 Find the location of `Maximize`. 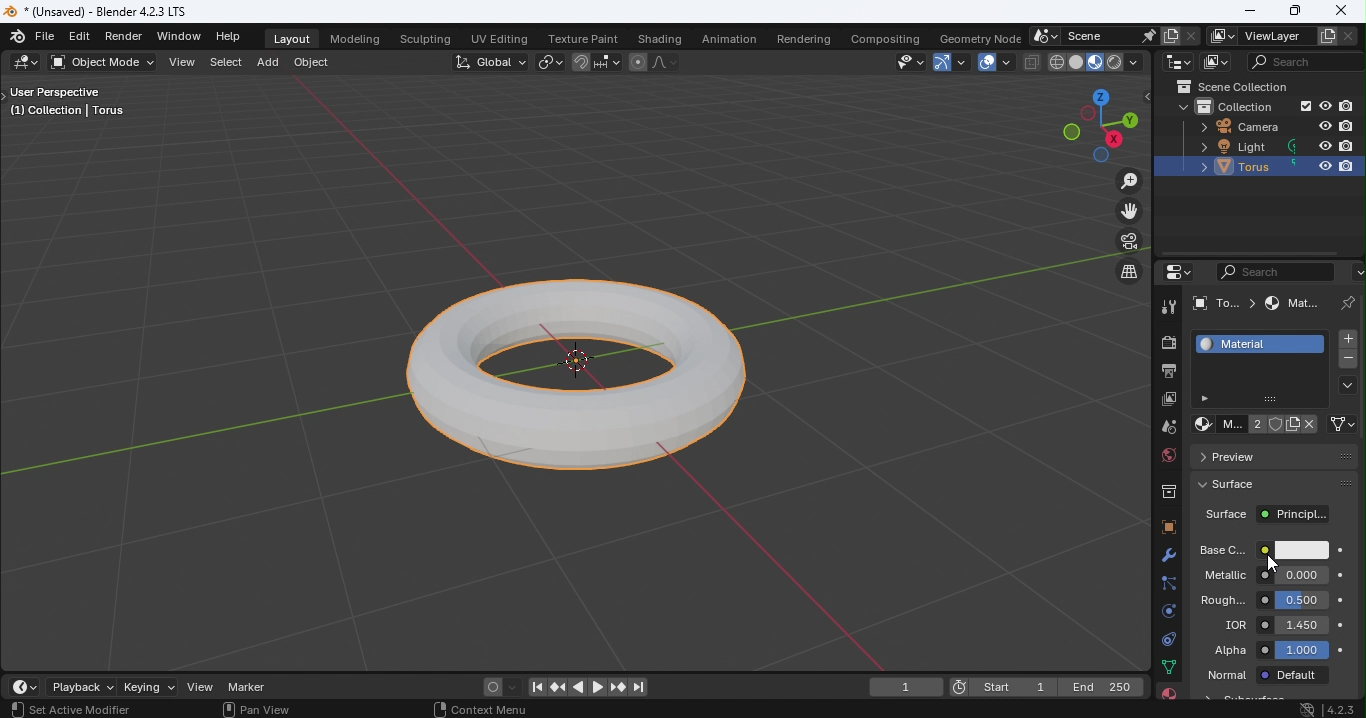

Maximize is located at coordinates (1296, 12).